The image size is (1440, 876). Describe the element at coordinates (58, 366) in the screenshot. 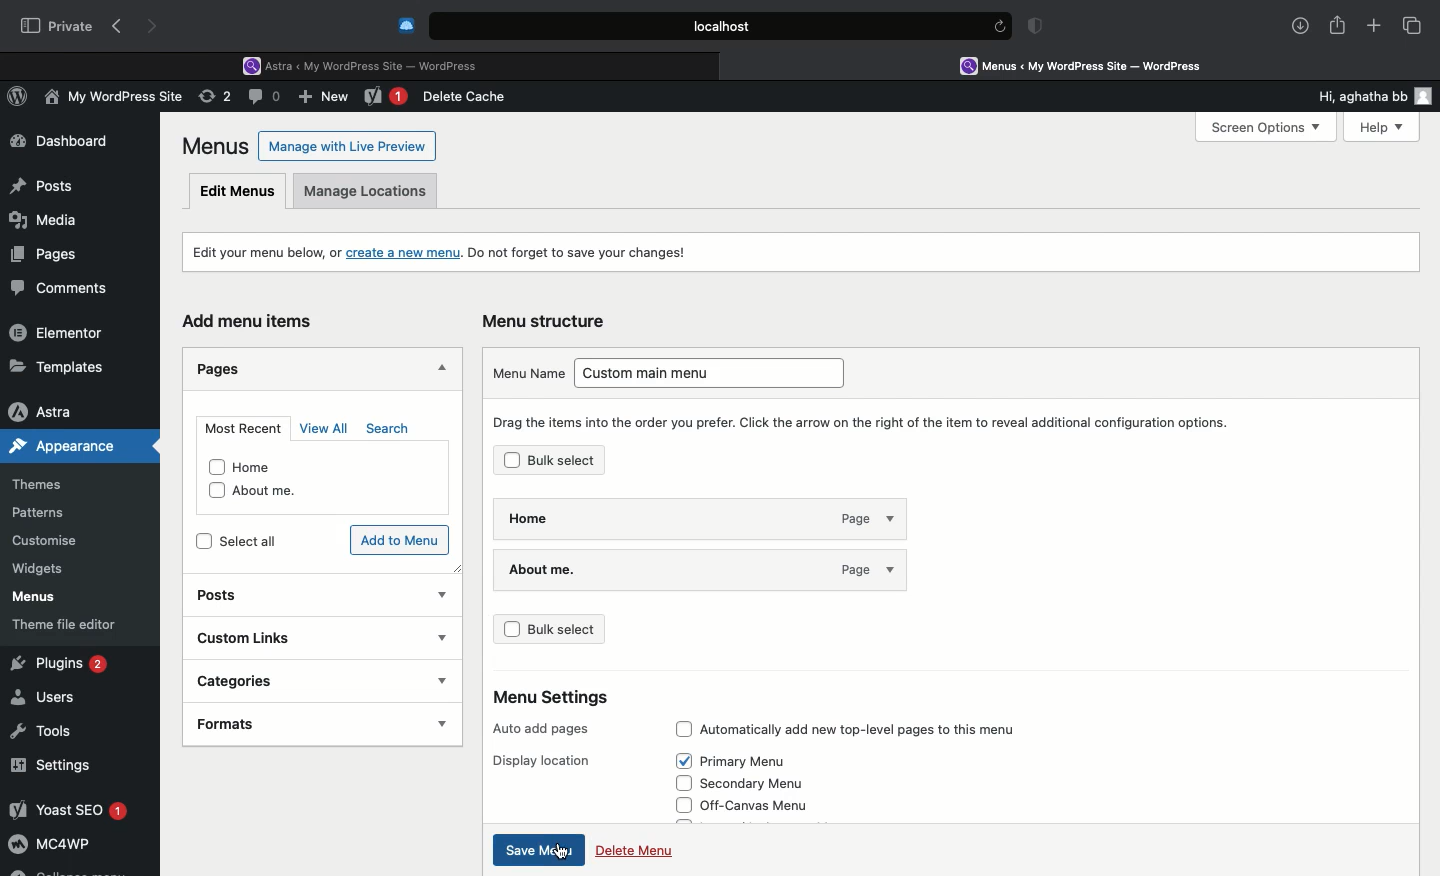

I see `Templates` at that location.